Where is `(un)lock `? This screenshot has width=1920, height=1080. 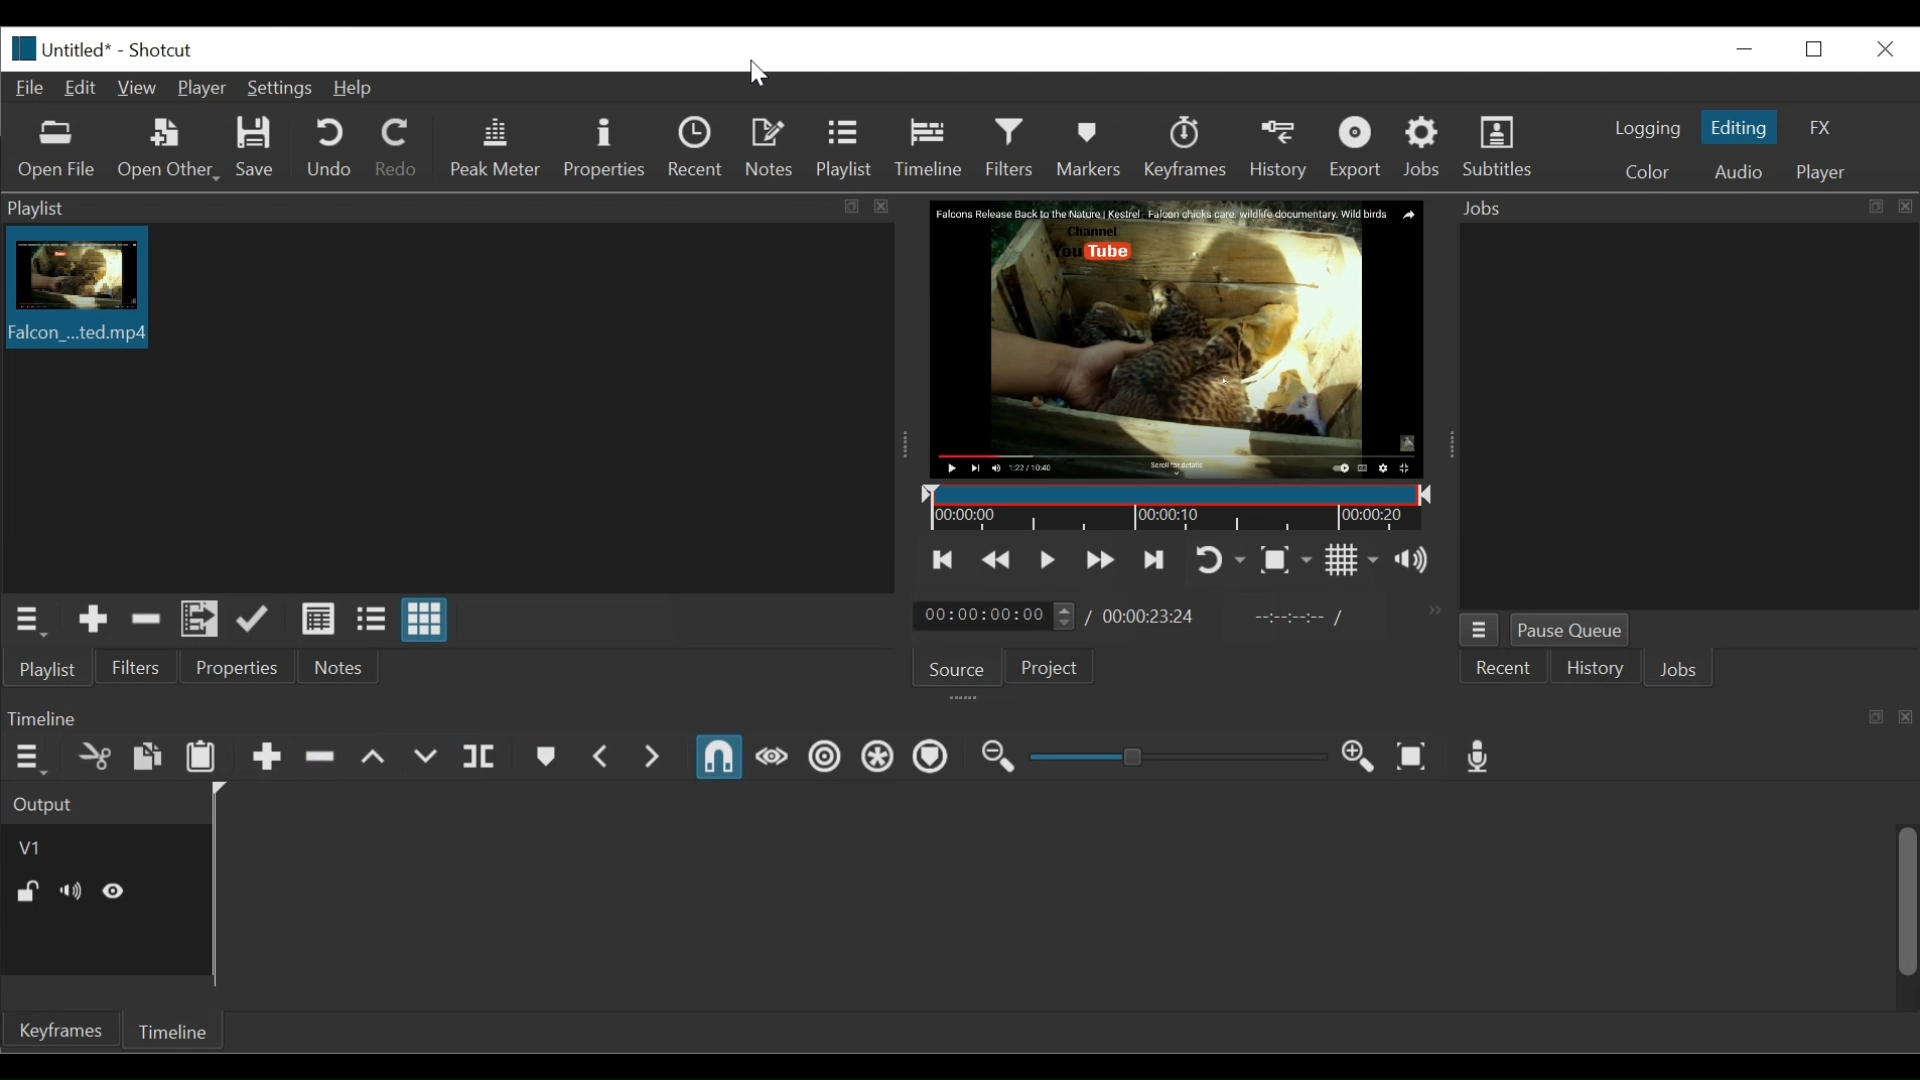
(un)lock  is located at coordinates (28, 892).